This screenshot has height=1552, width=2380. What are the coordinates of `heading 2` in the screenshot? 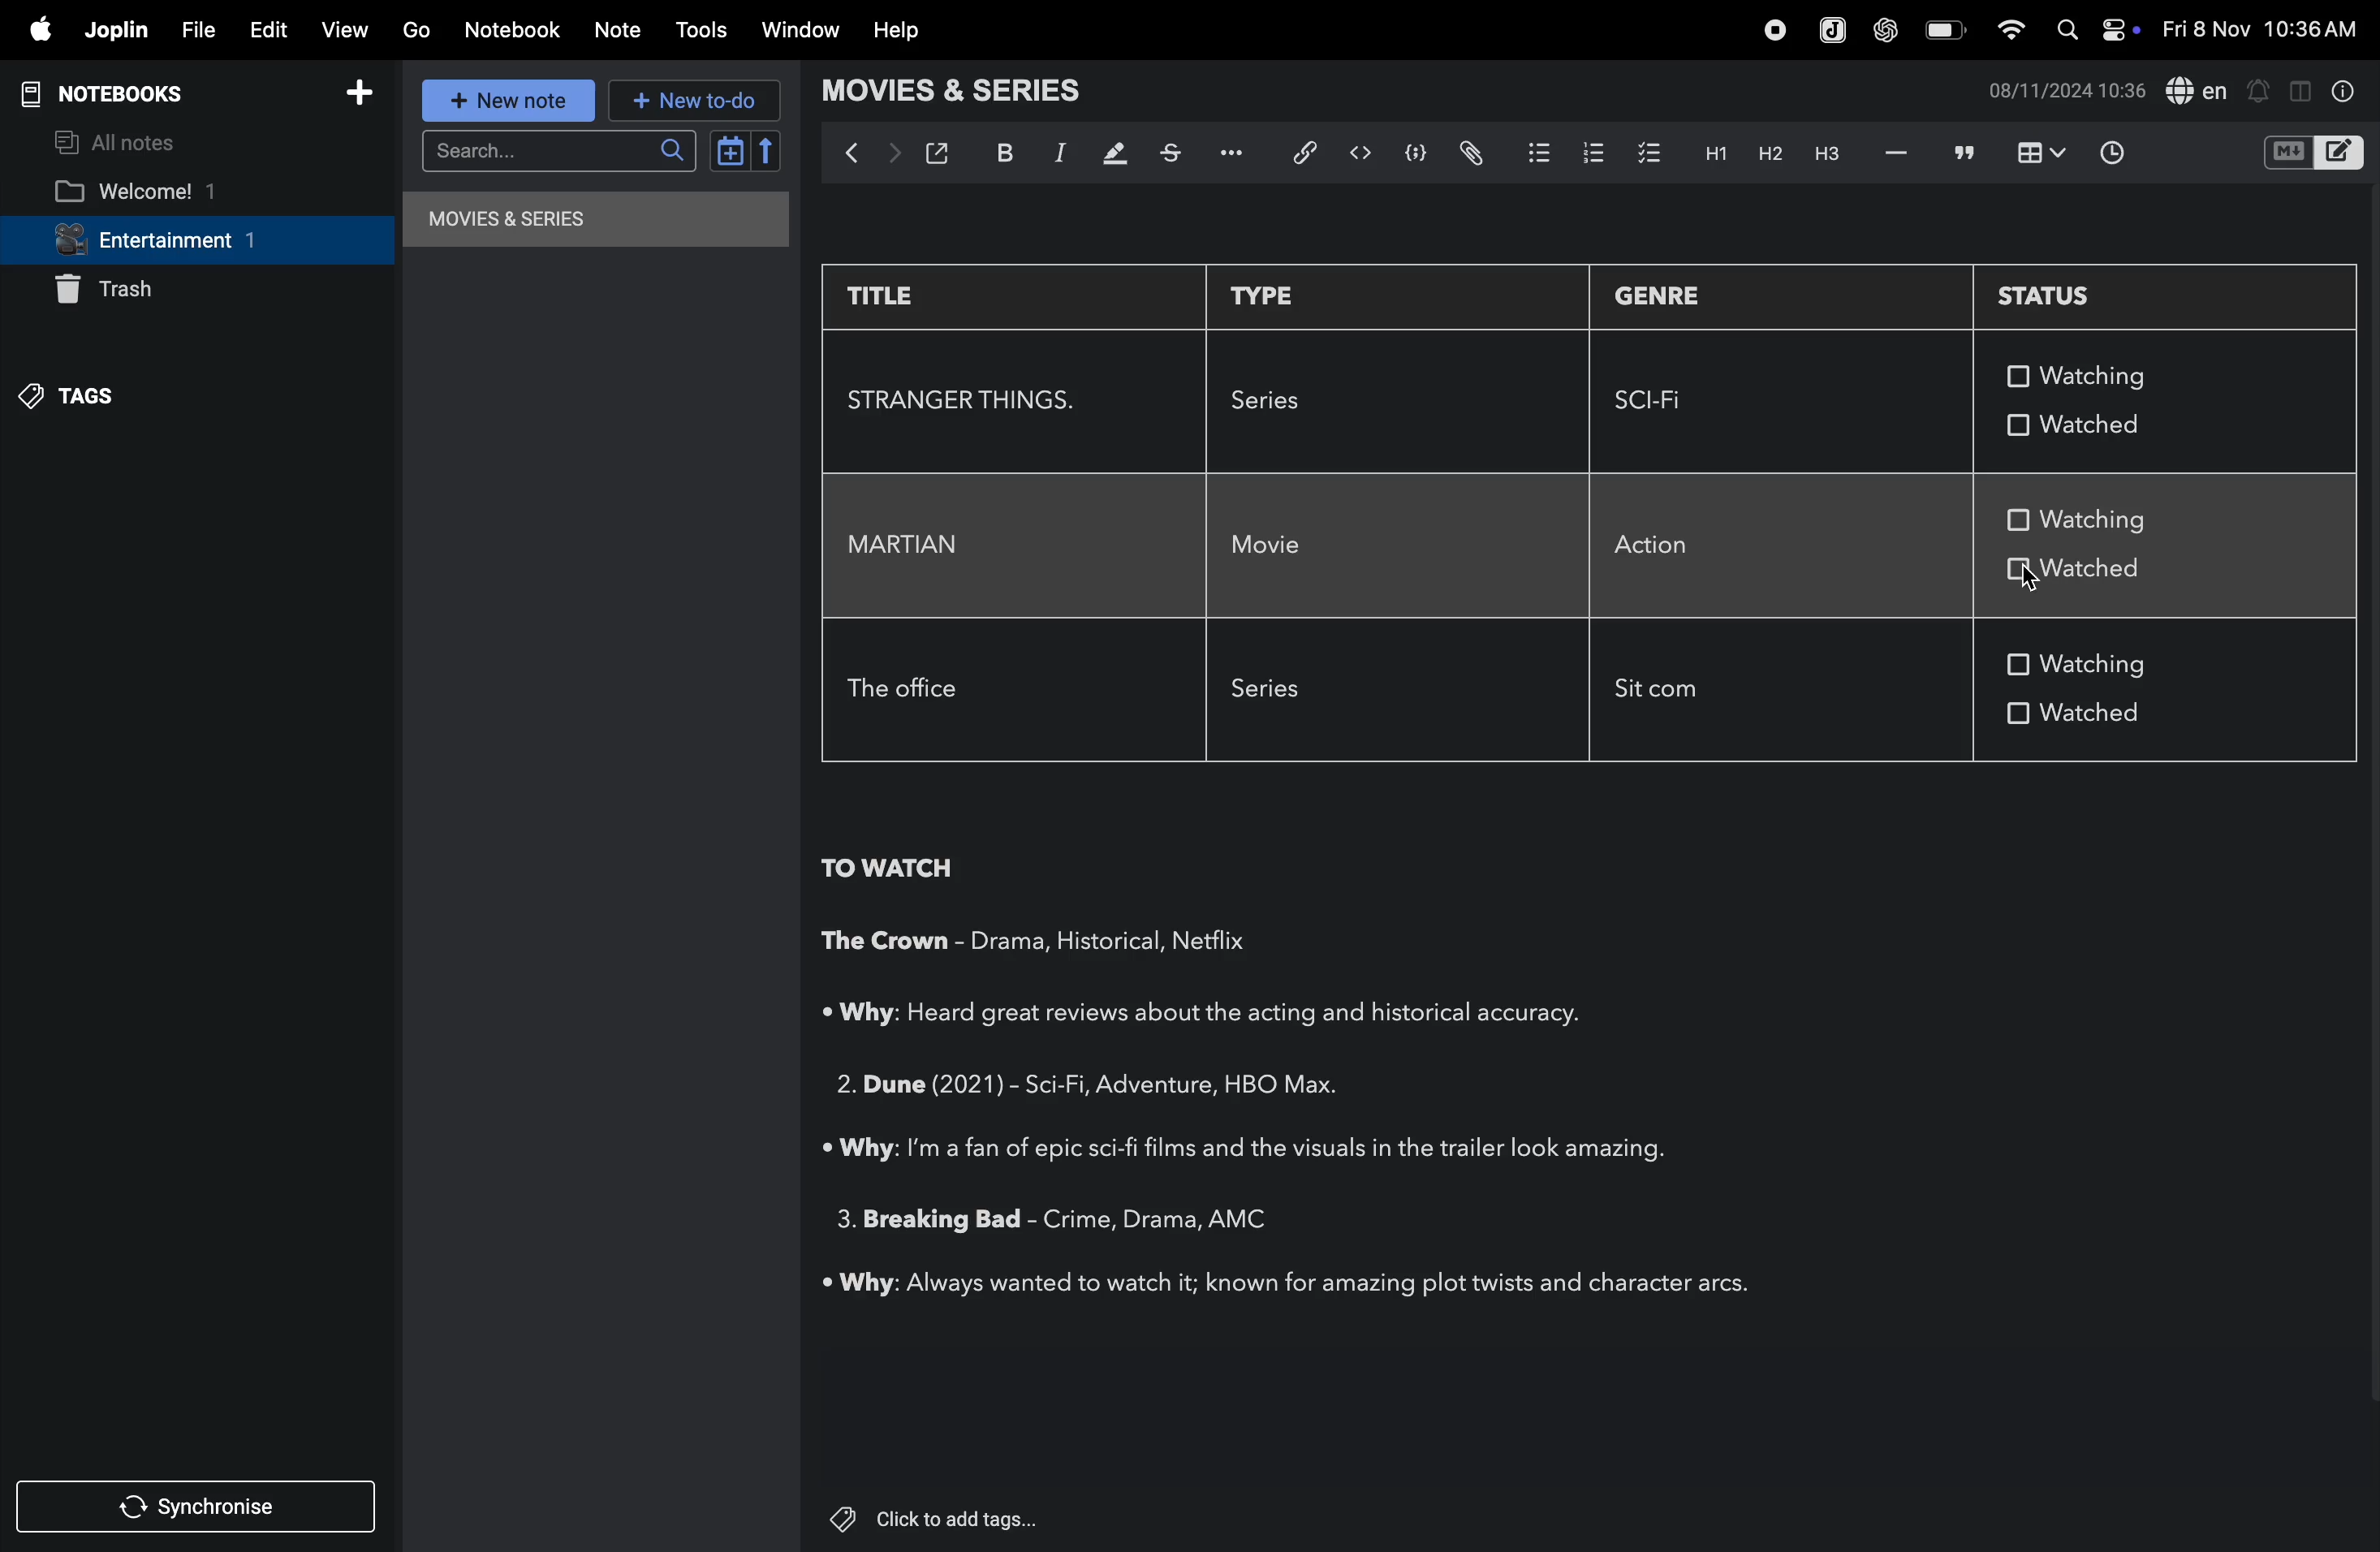 It's located at (1762, 154).